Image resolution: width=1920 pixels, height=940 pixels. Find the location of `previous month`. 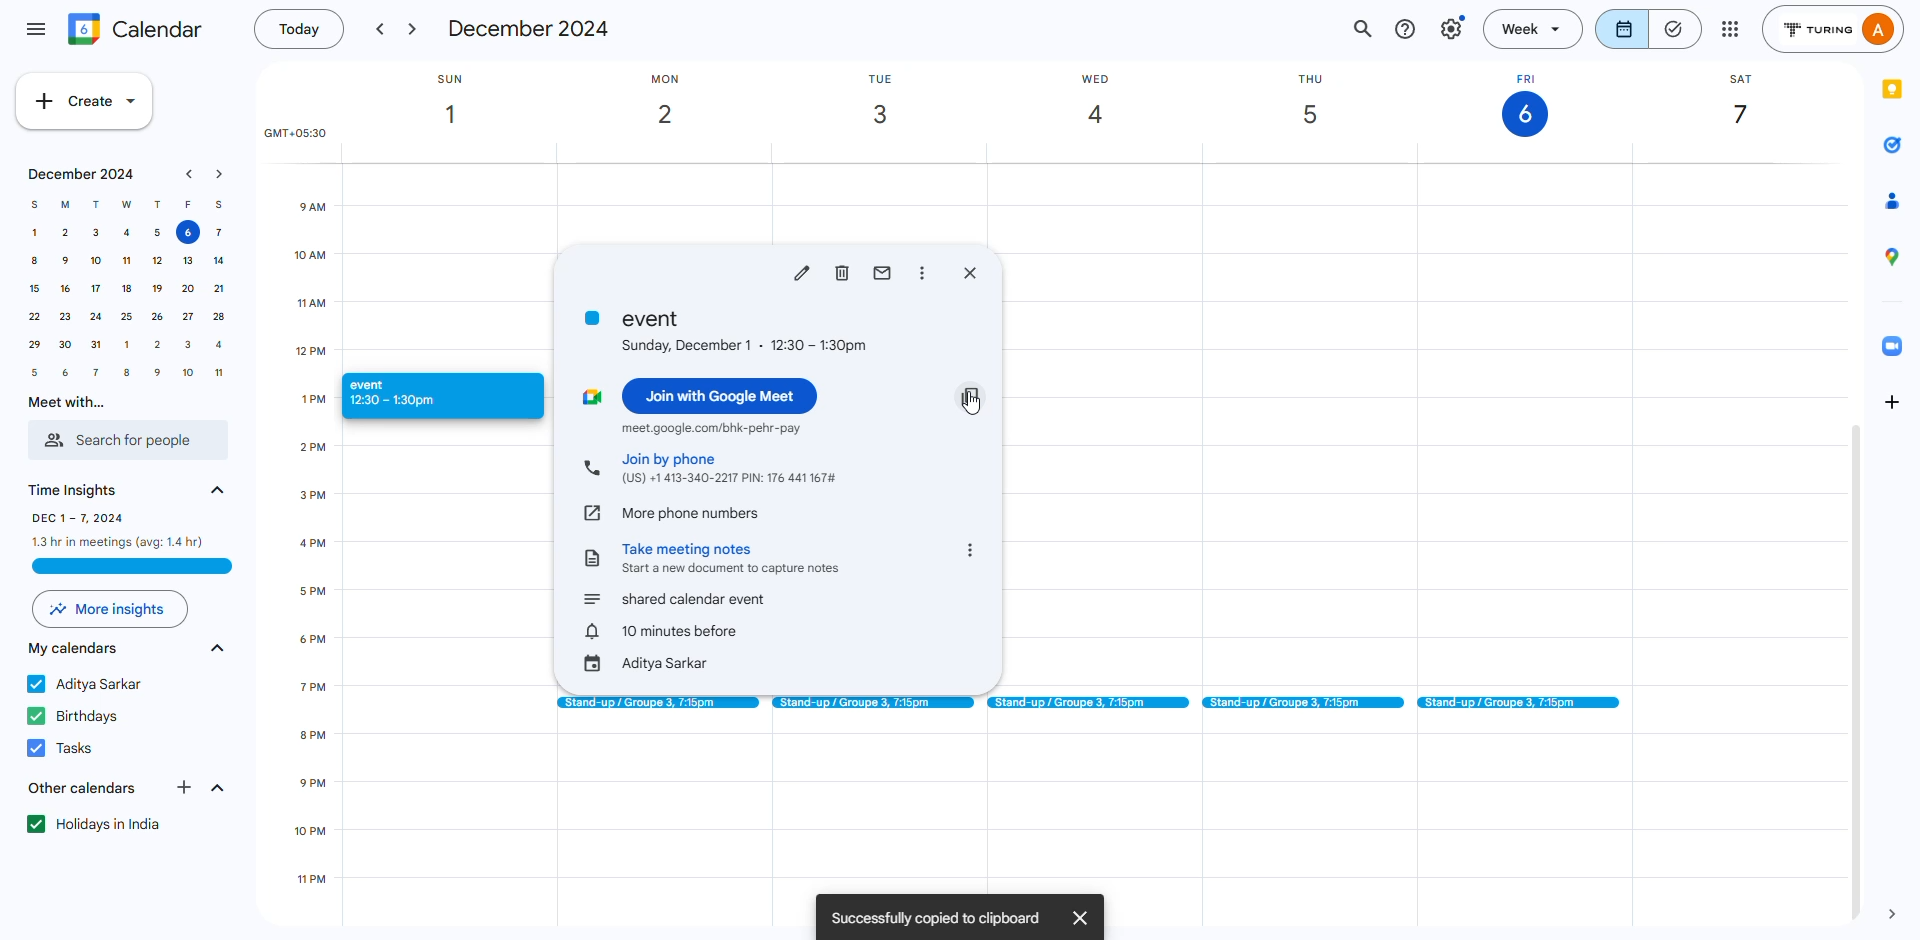

previous month is located at coordinates (189, 175).